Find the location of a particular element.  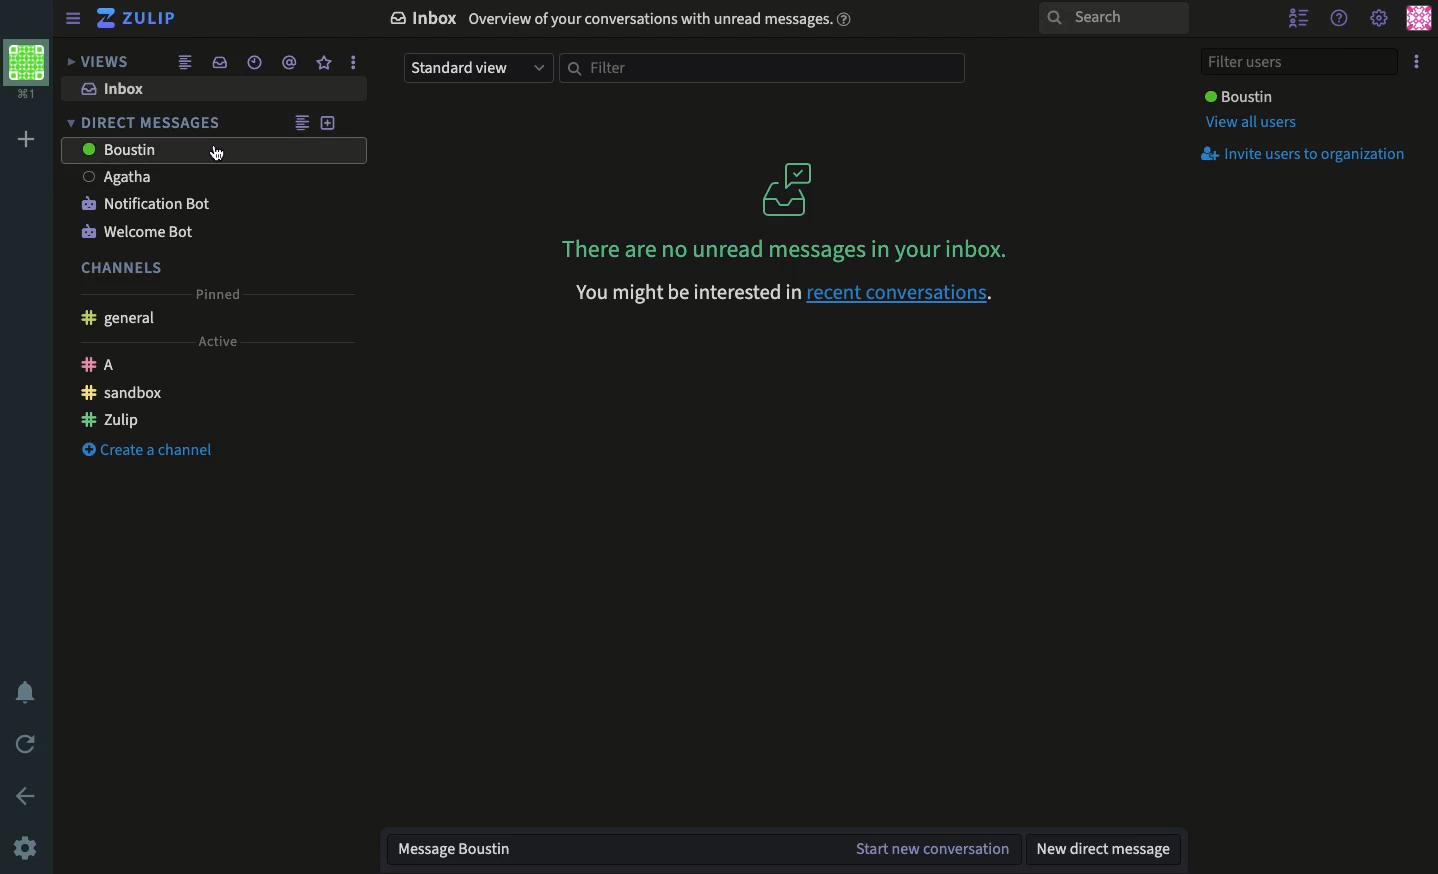

General is located at coordinates (119, 318).